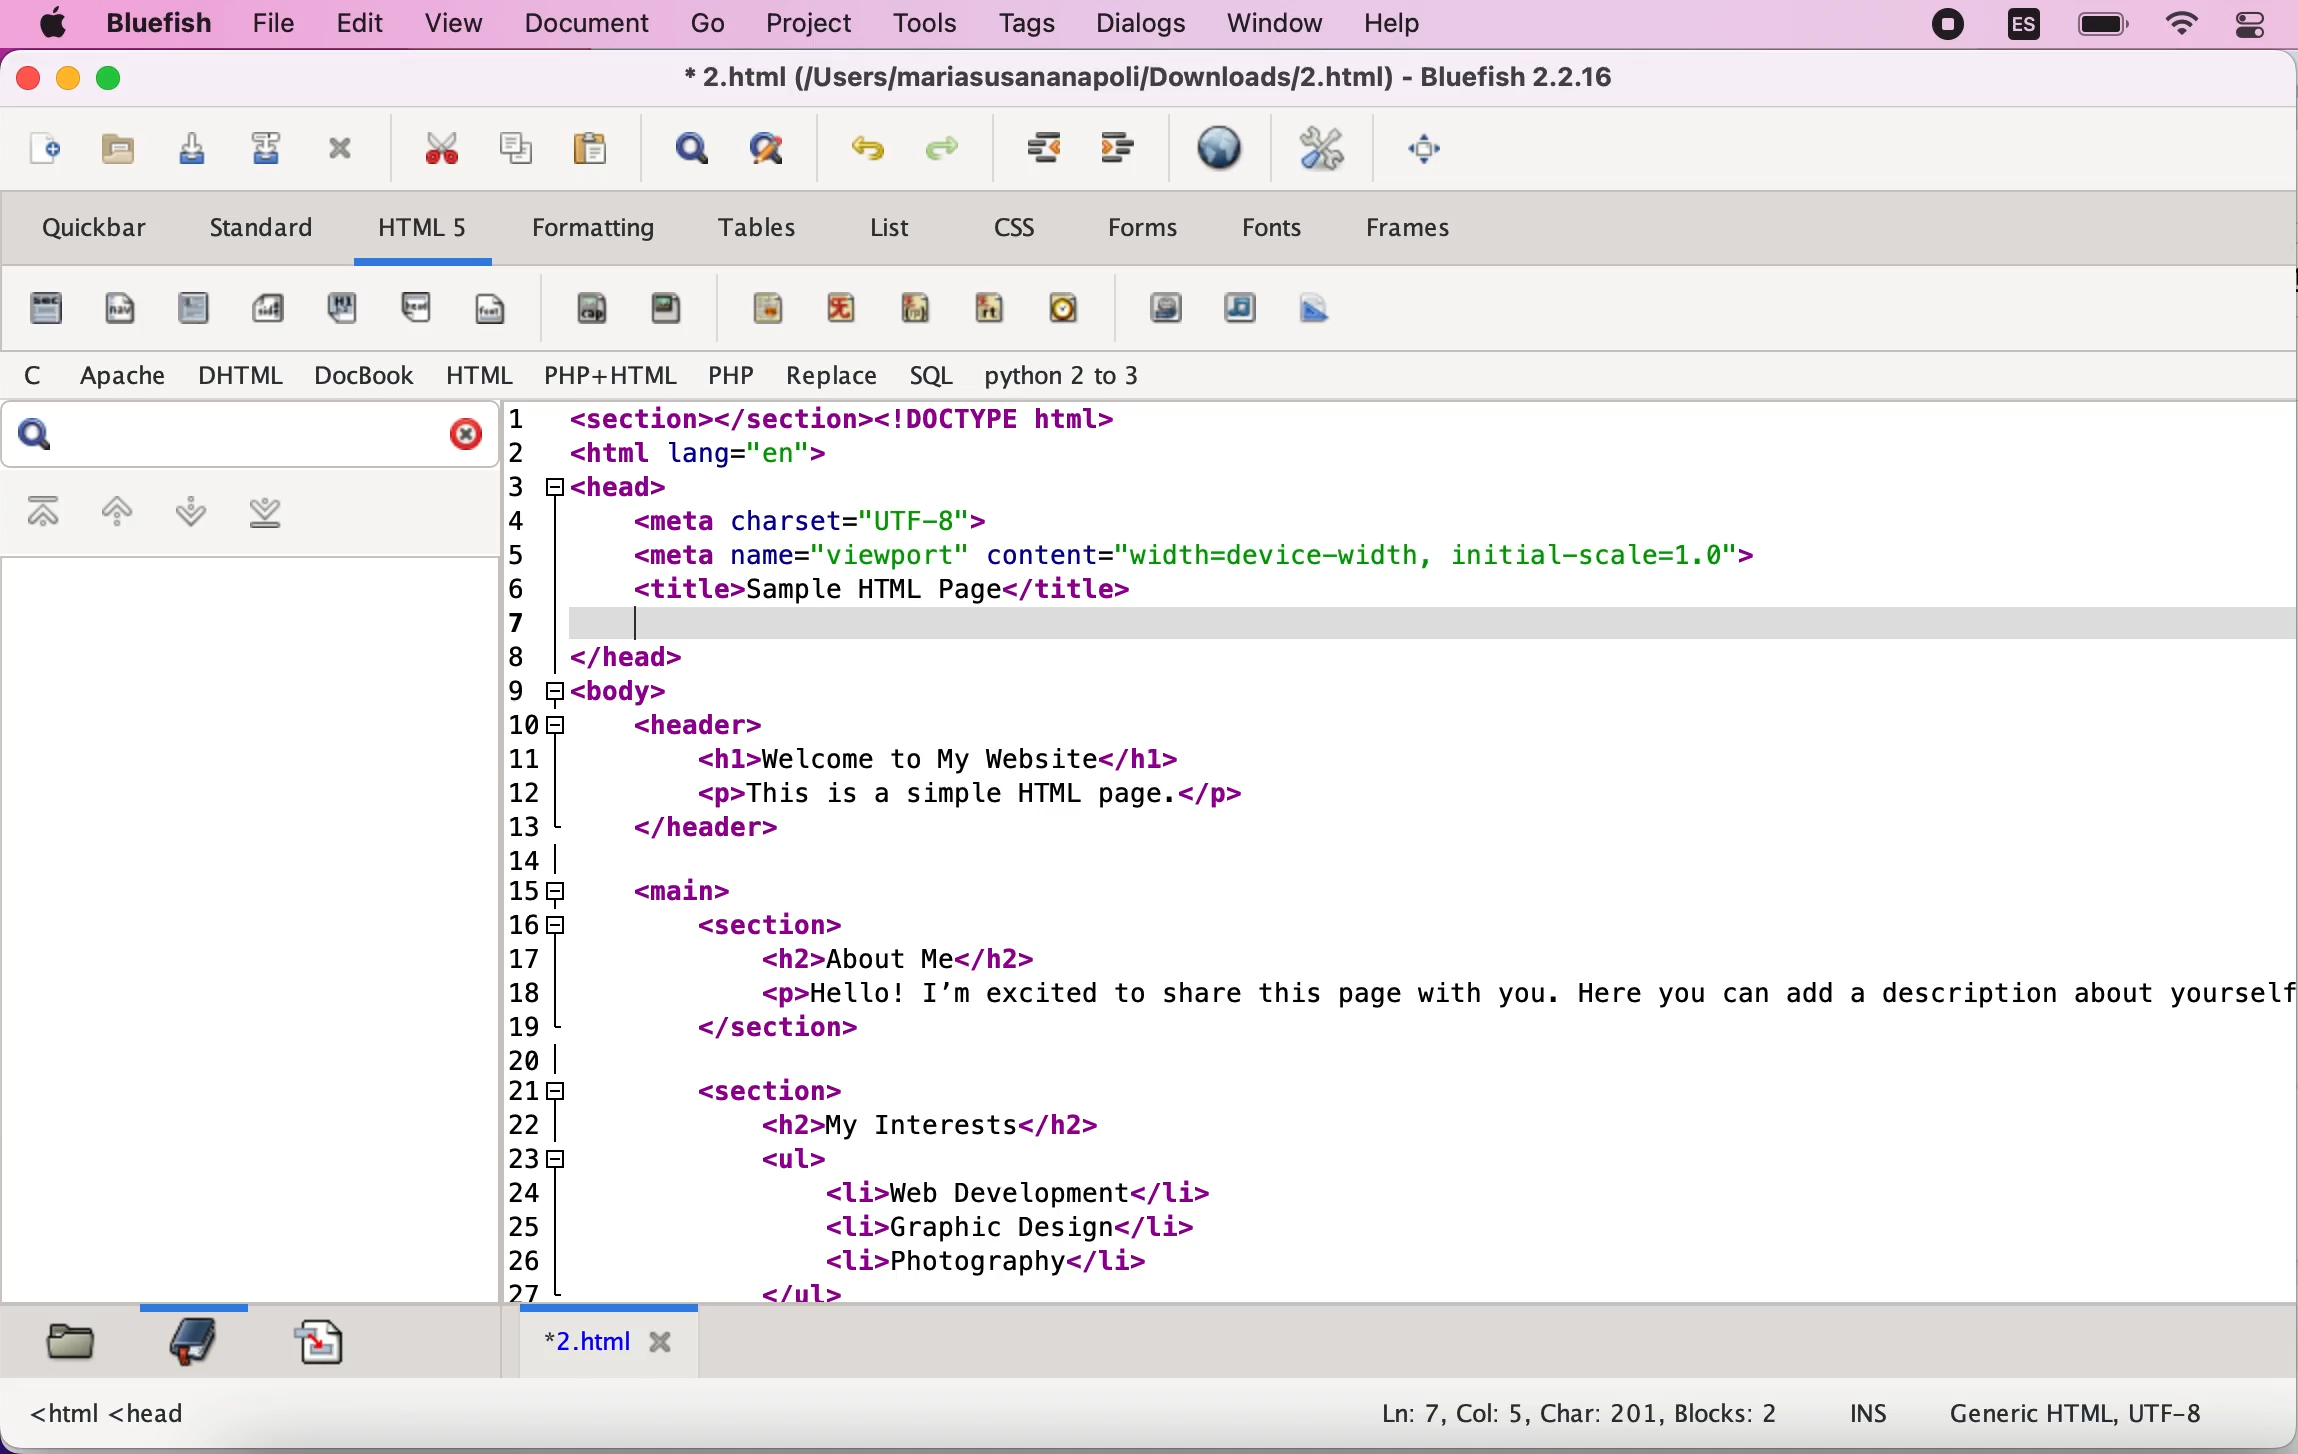 The image size is (2298, 1454). Describe the element at coordinates (27, 80) in the screenshot. I see `close` at that location.